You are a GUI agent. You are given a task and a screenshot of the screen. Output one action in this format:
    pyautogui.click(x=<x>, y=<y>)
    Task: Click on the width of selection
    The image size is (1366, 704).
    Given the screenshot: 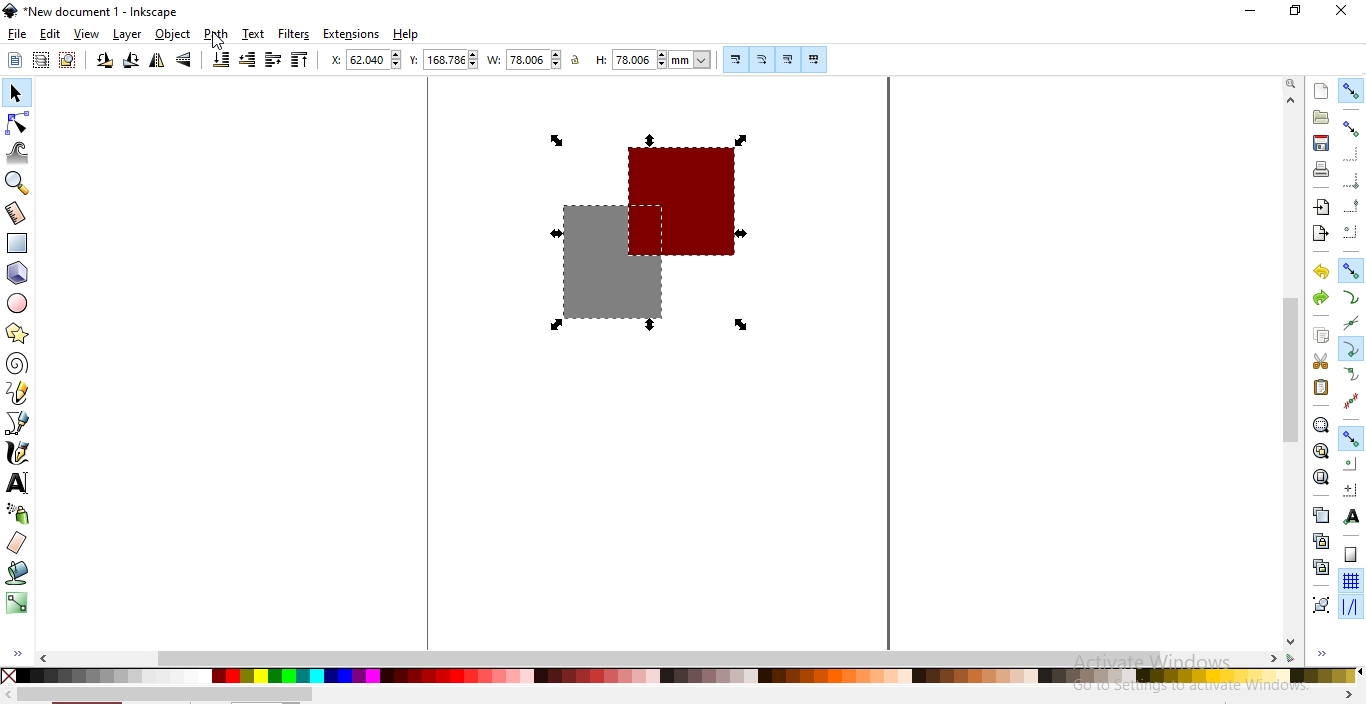 What is the action you would take?
    pyautogui.click(x=526, y=60)
    